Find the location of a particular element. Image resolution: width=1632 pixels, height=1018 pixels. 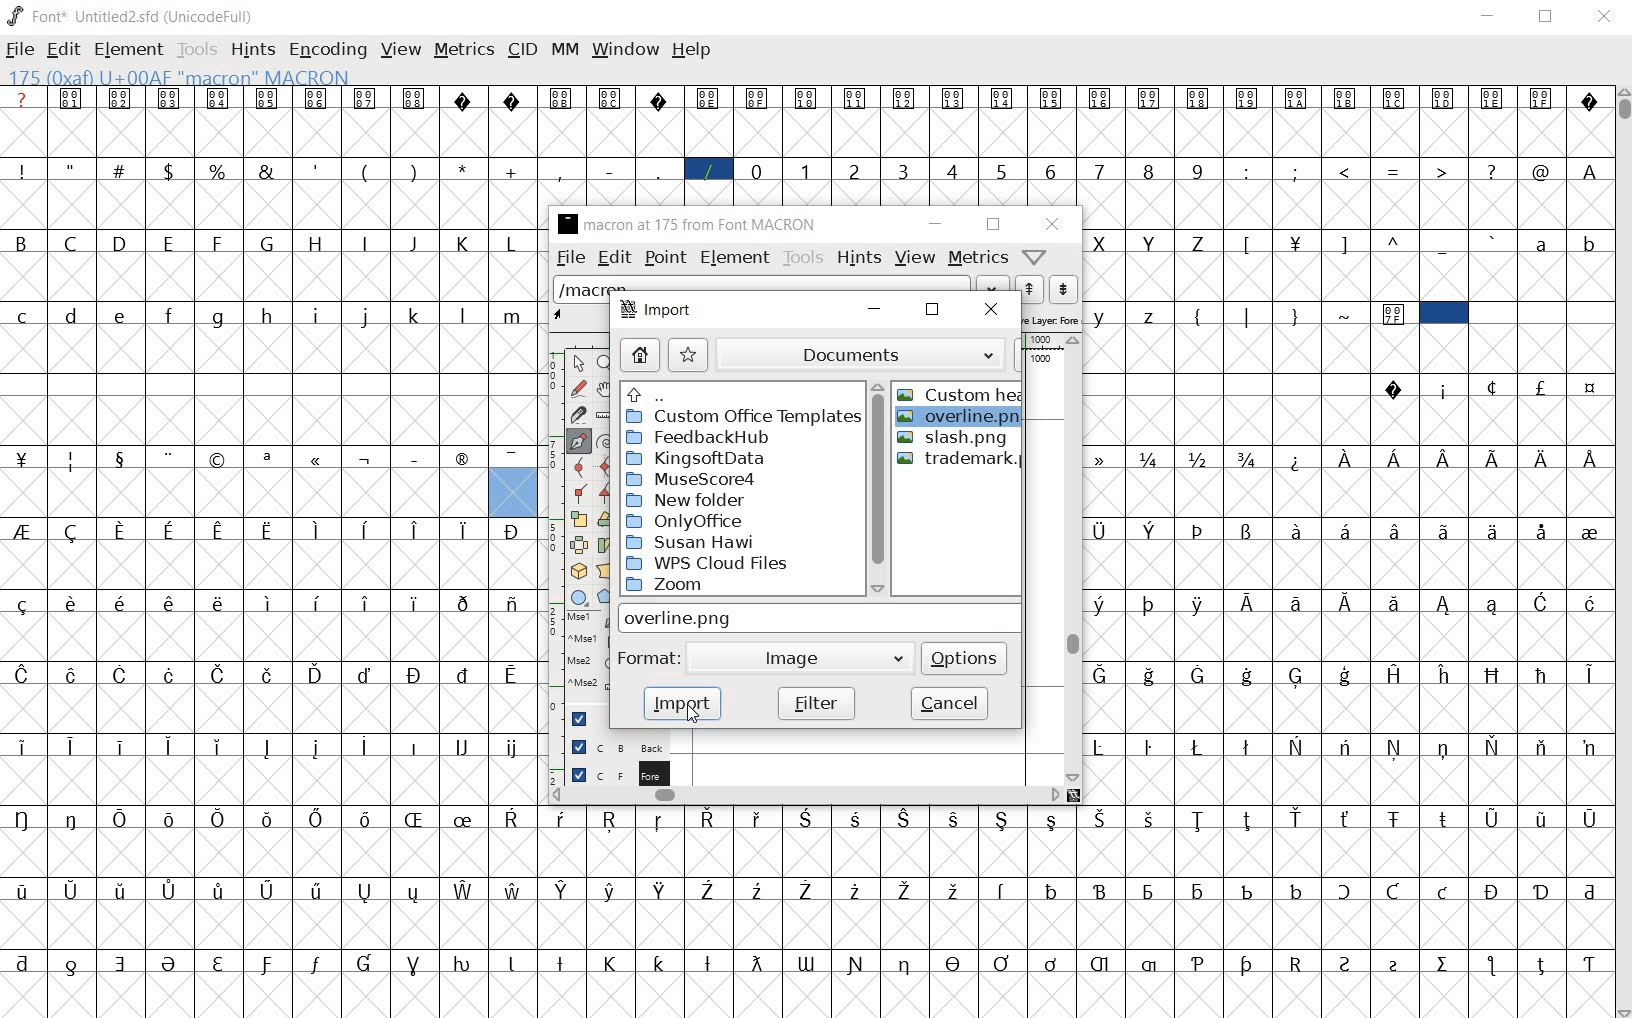

Custom Office Templates is located at coordinates (743, 416).